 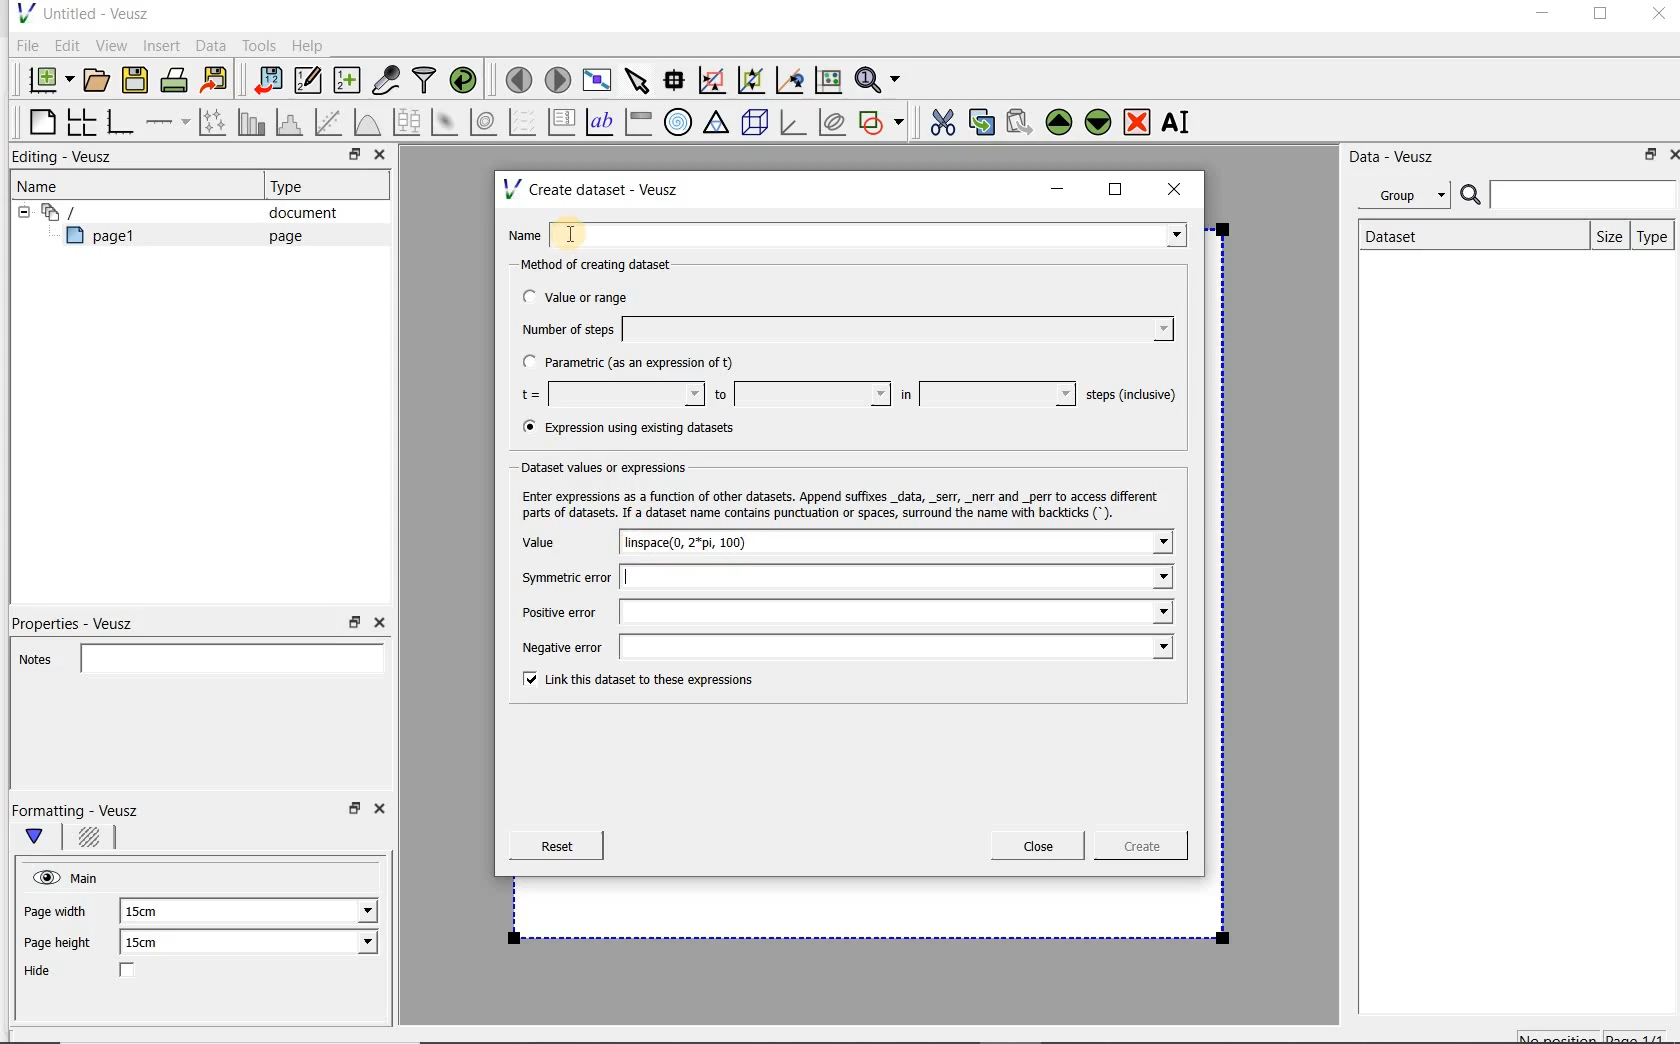 I want to click on Group, so click(x=1410, y=198).